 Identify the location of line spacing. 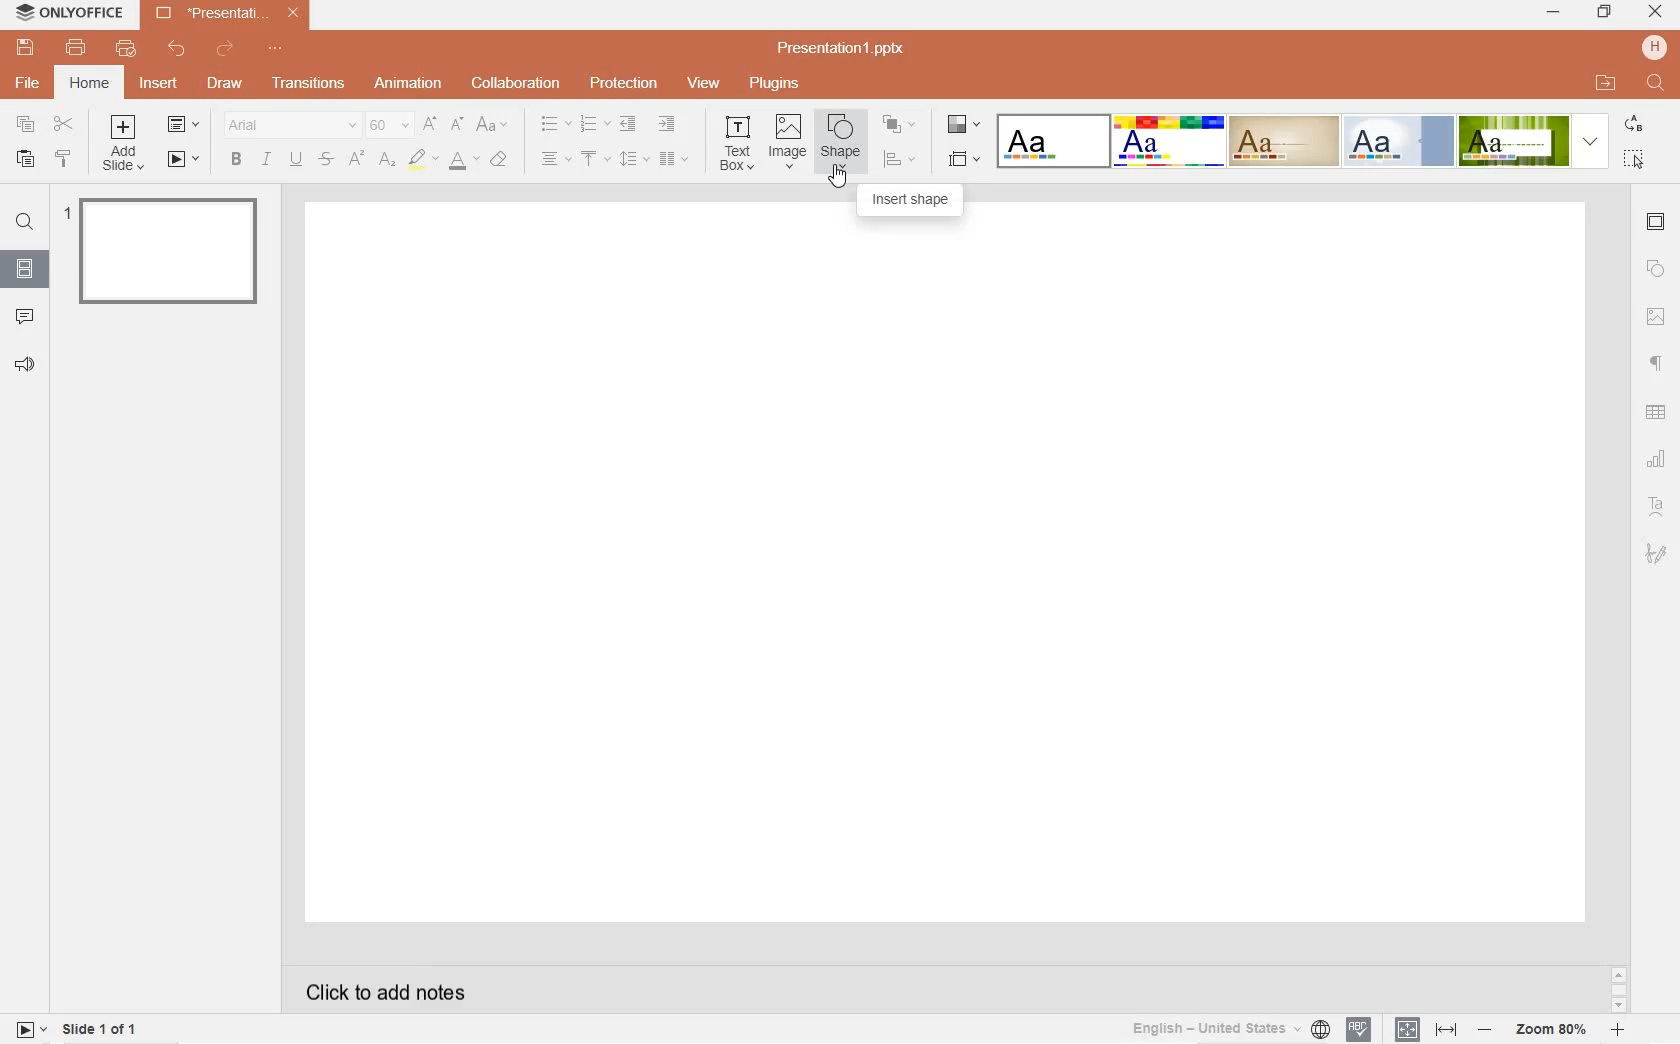
(632, 158).